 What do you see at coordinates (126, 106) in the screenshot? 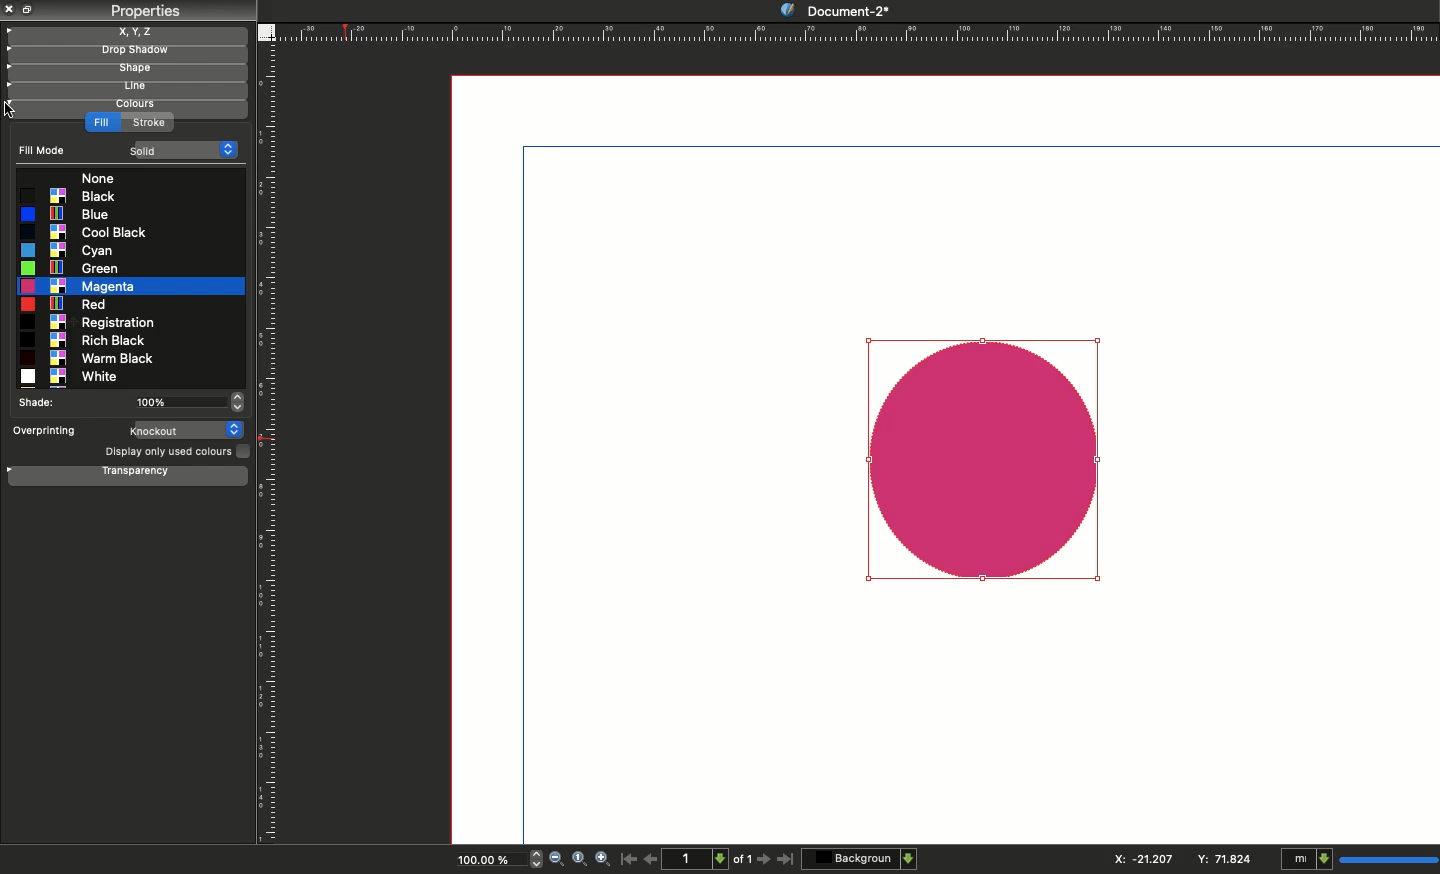
I see `Colors` at bounding box center [126, 106].